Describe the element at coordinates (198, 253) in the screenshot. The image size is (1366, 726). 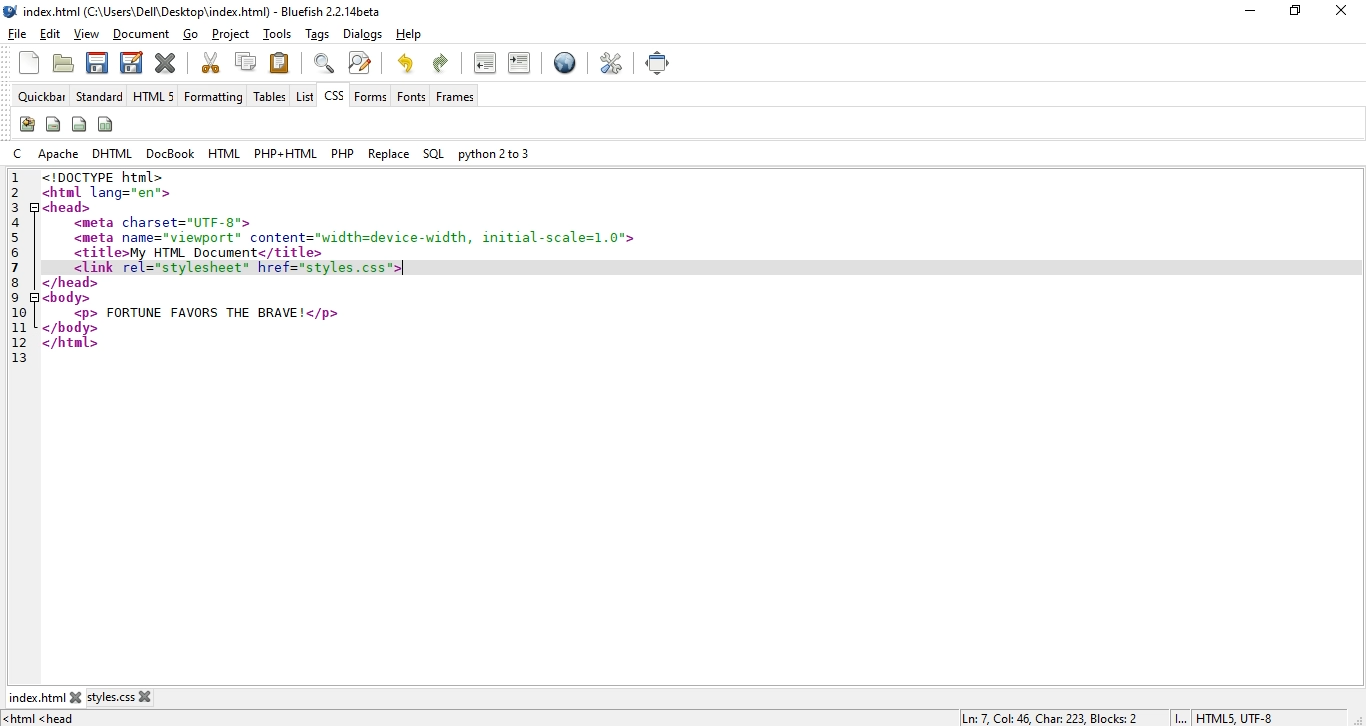
I see `<title>My HTML Document</title>` at that location.